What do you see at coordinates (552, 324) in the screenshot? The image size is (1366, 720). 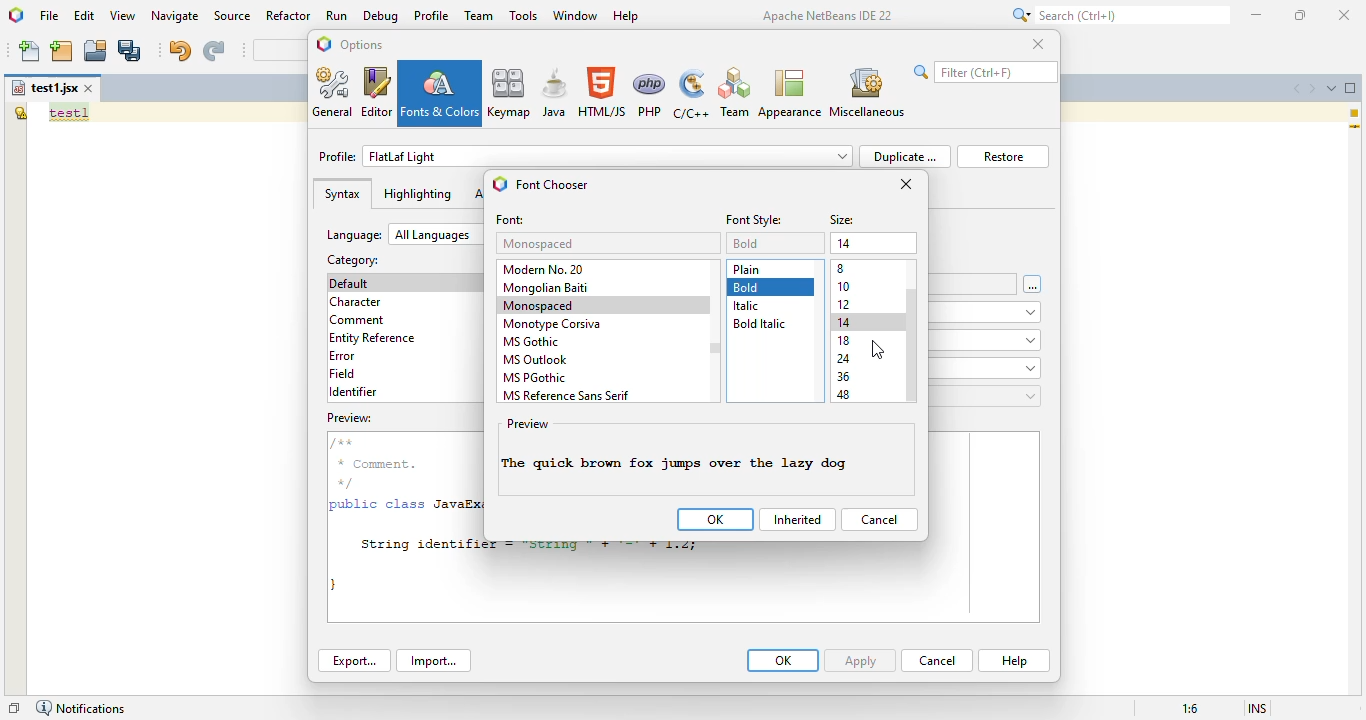 I see `monotype corsiva` at bounding box center [552, 324].